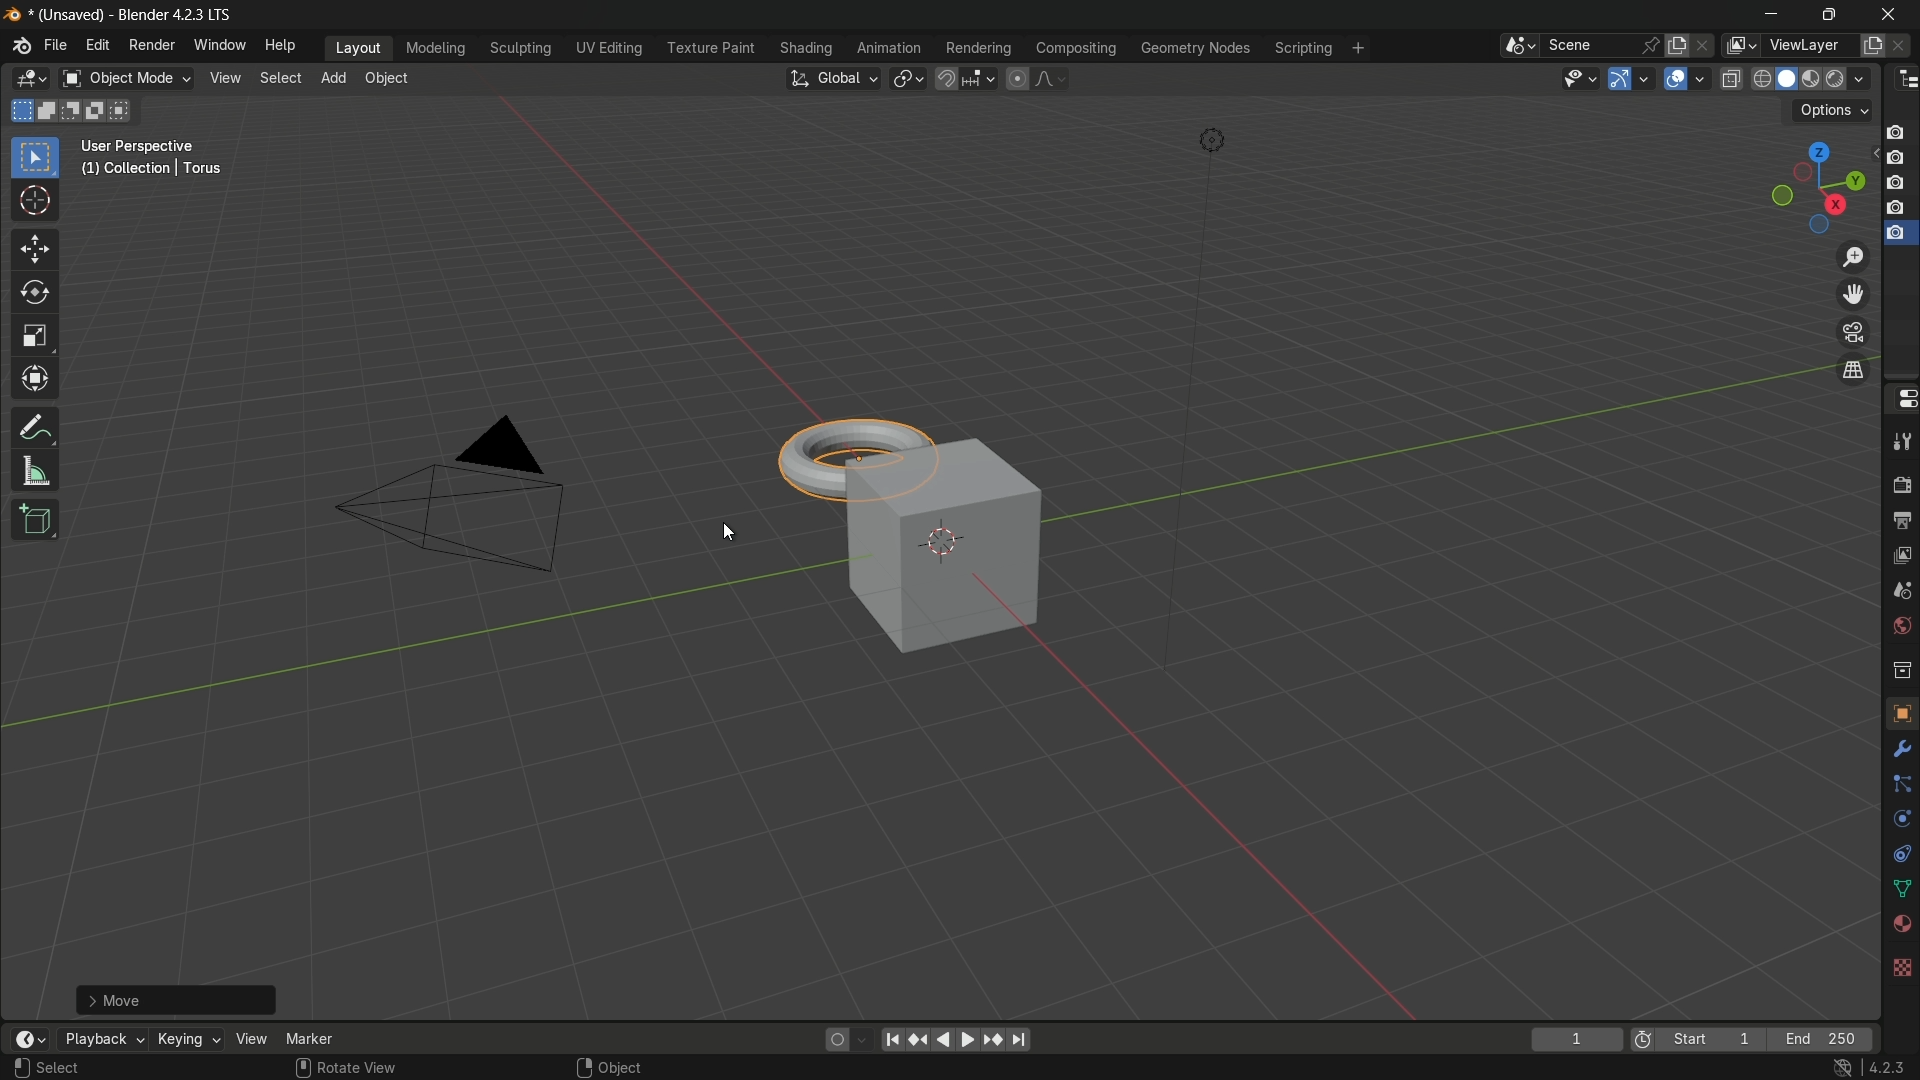  I want to click on scene, so click(1588, 45).